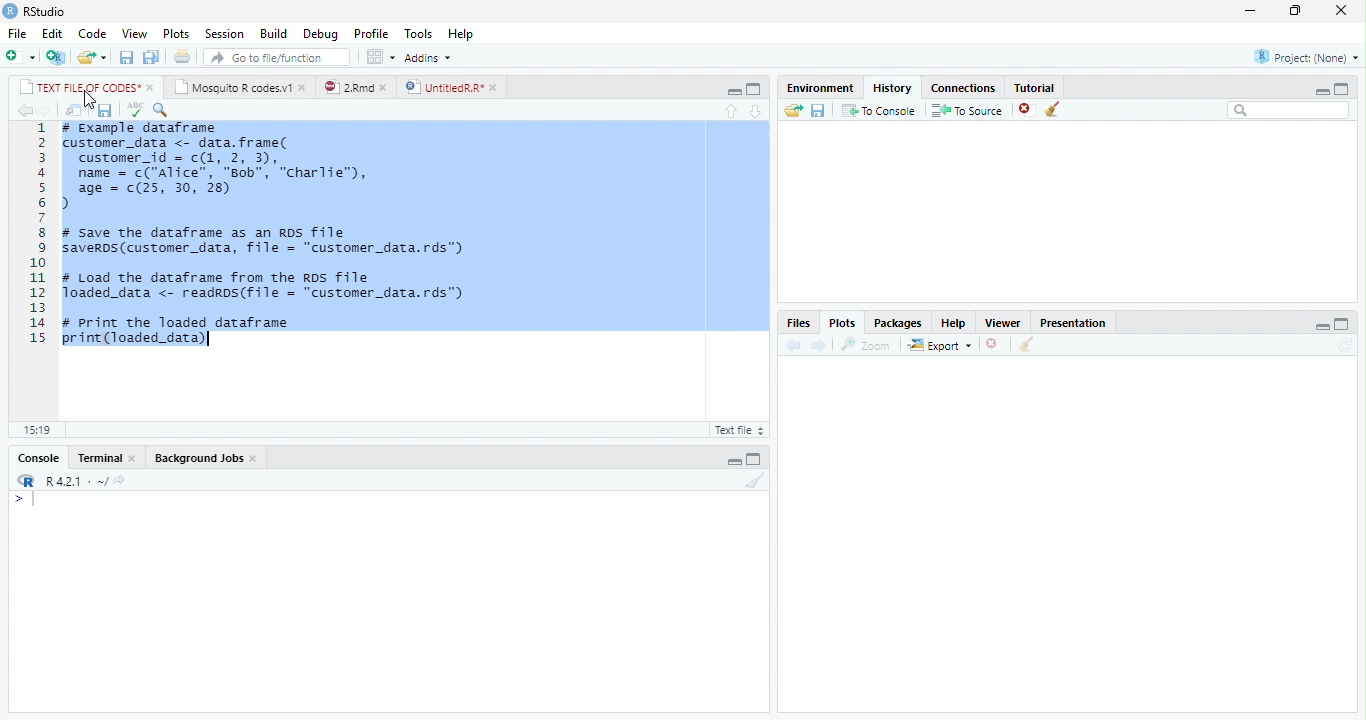  What do you see at coordinates (793, 346) in the screenshot?
I see `back` at bounding box center [793, 346].